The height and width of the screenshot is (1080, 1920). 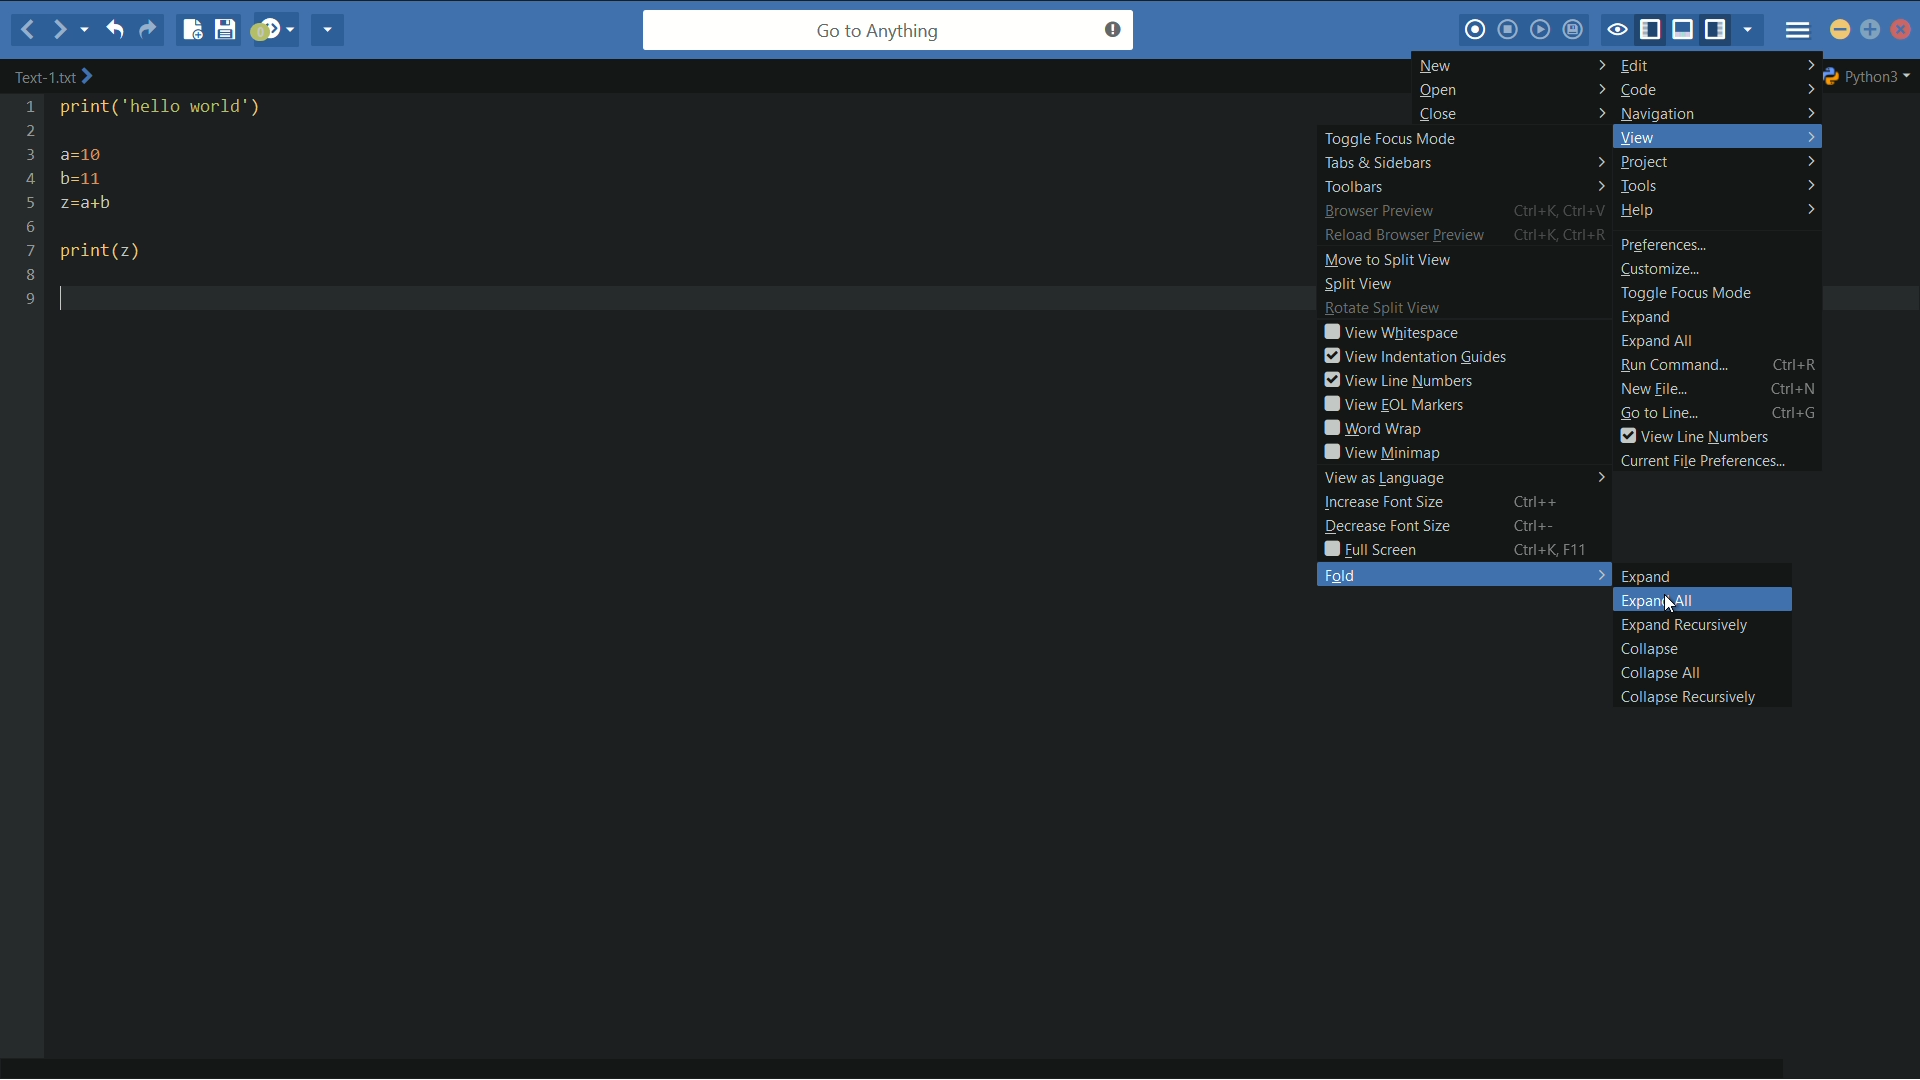 What do you see at coordinates (1371, 428) in the screenshot?
I see `word wrap` at bounding box center [1371, 428].